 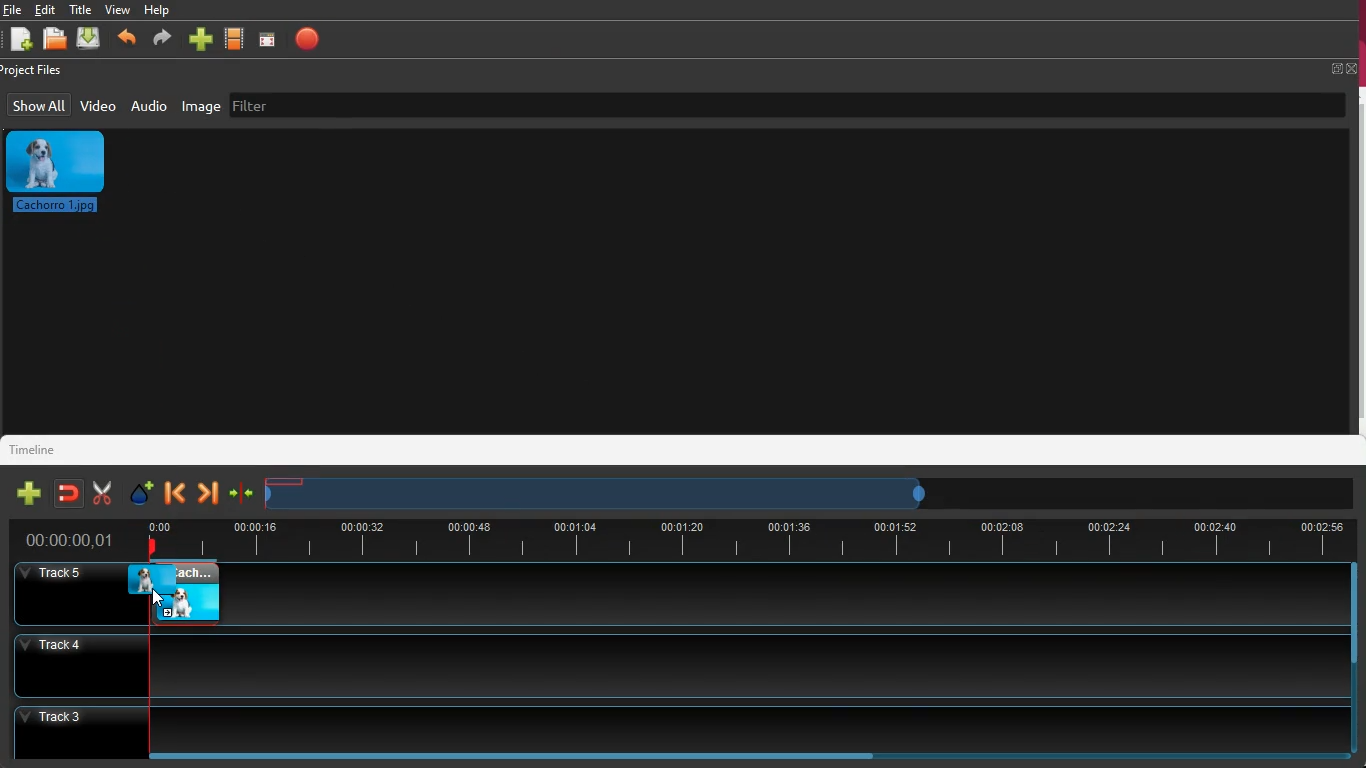 I want to click on track3, so click(x=677, y=727).